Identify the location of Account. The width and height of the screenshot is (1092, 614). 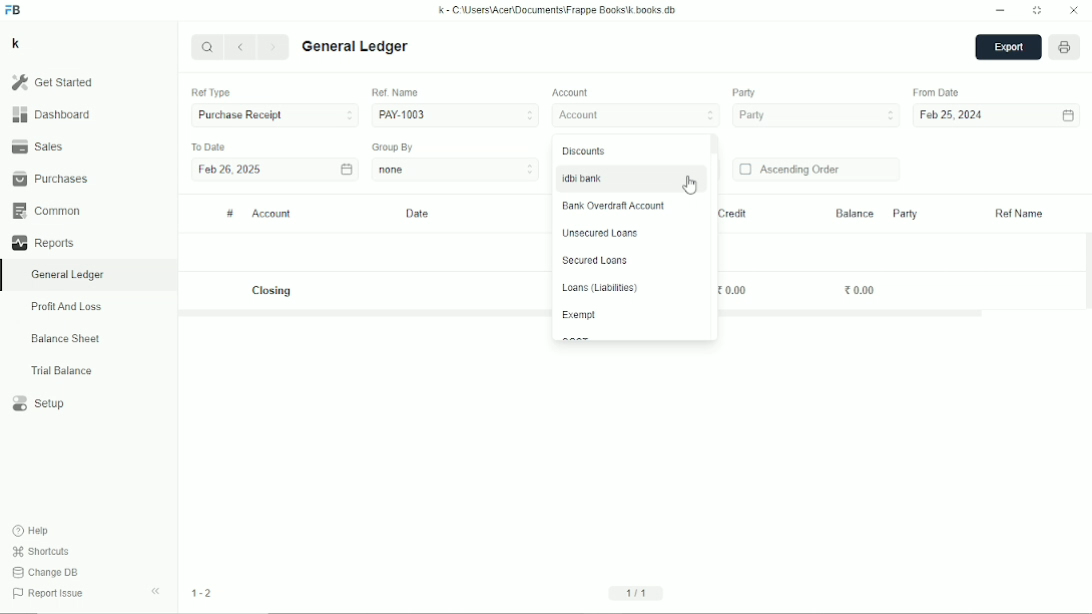
(572, 93).